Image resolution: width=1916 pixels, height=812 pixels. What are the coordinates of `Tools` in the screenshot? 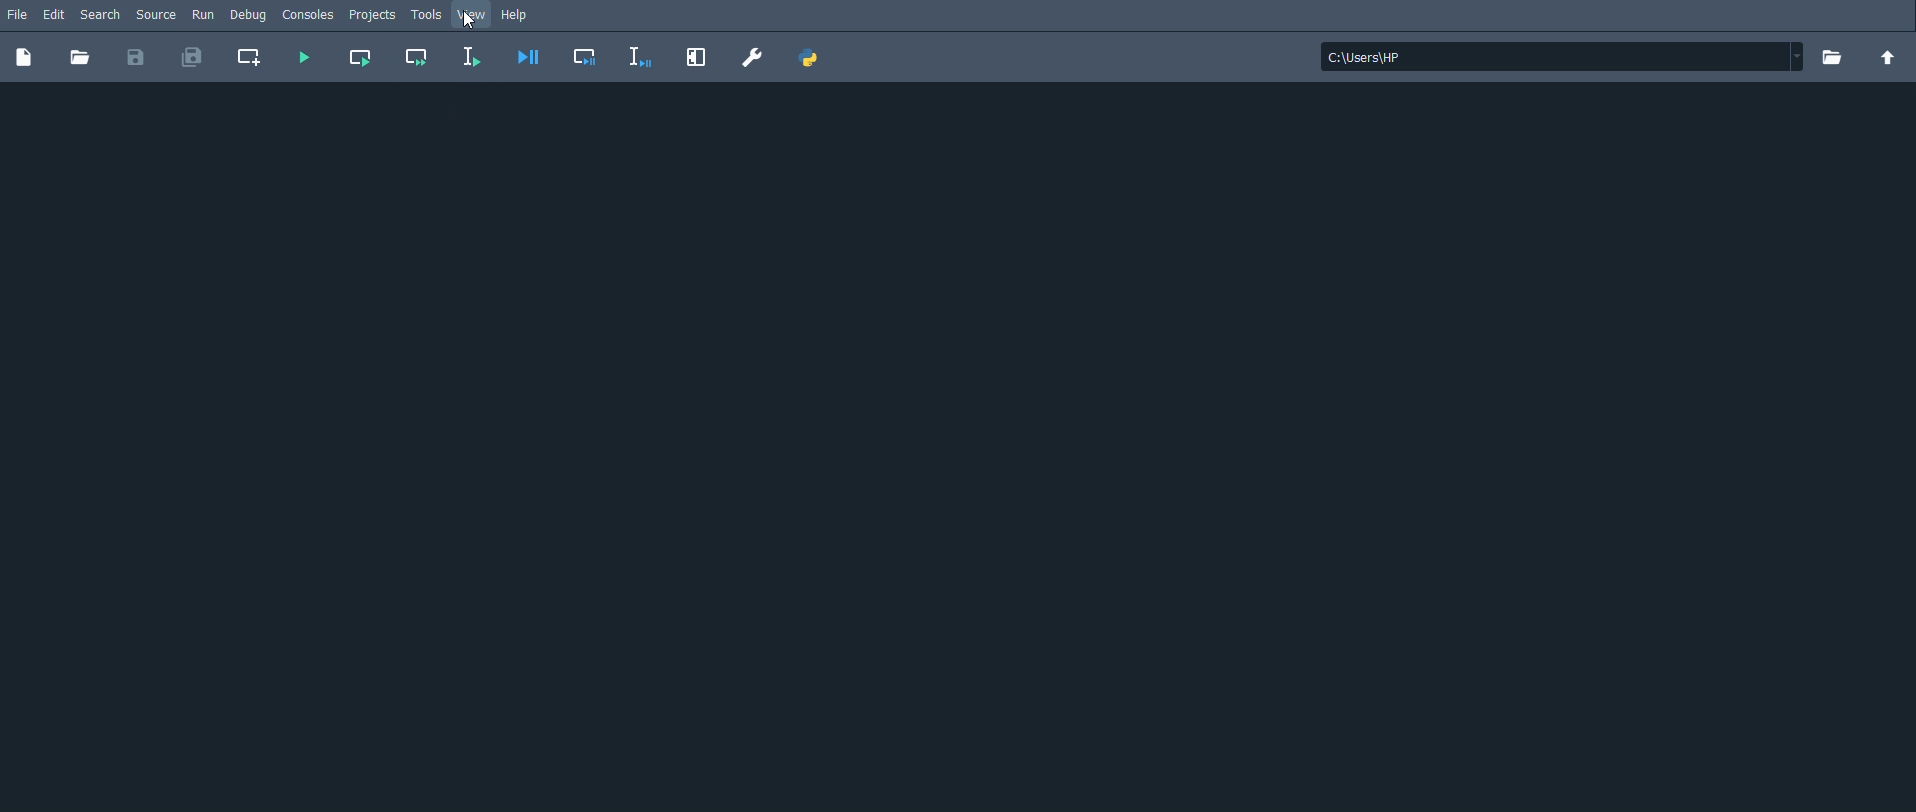 It's located at (427, 14).